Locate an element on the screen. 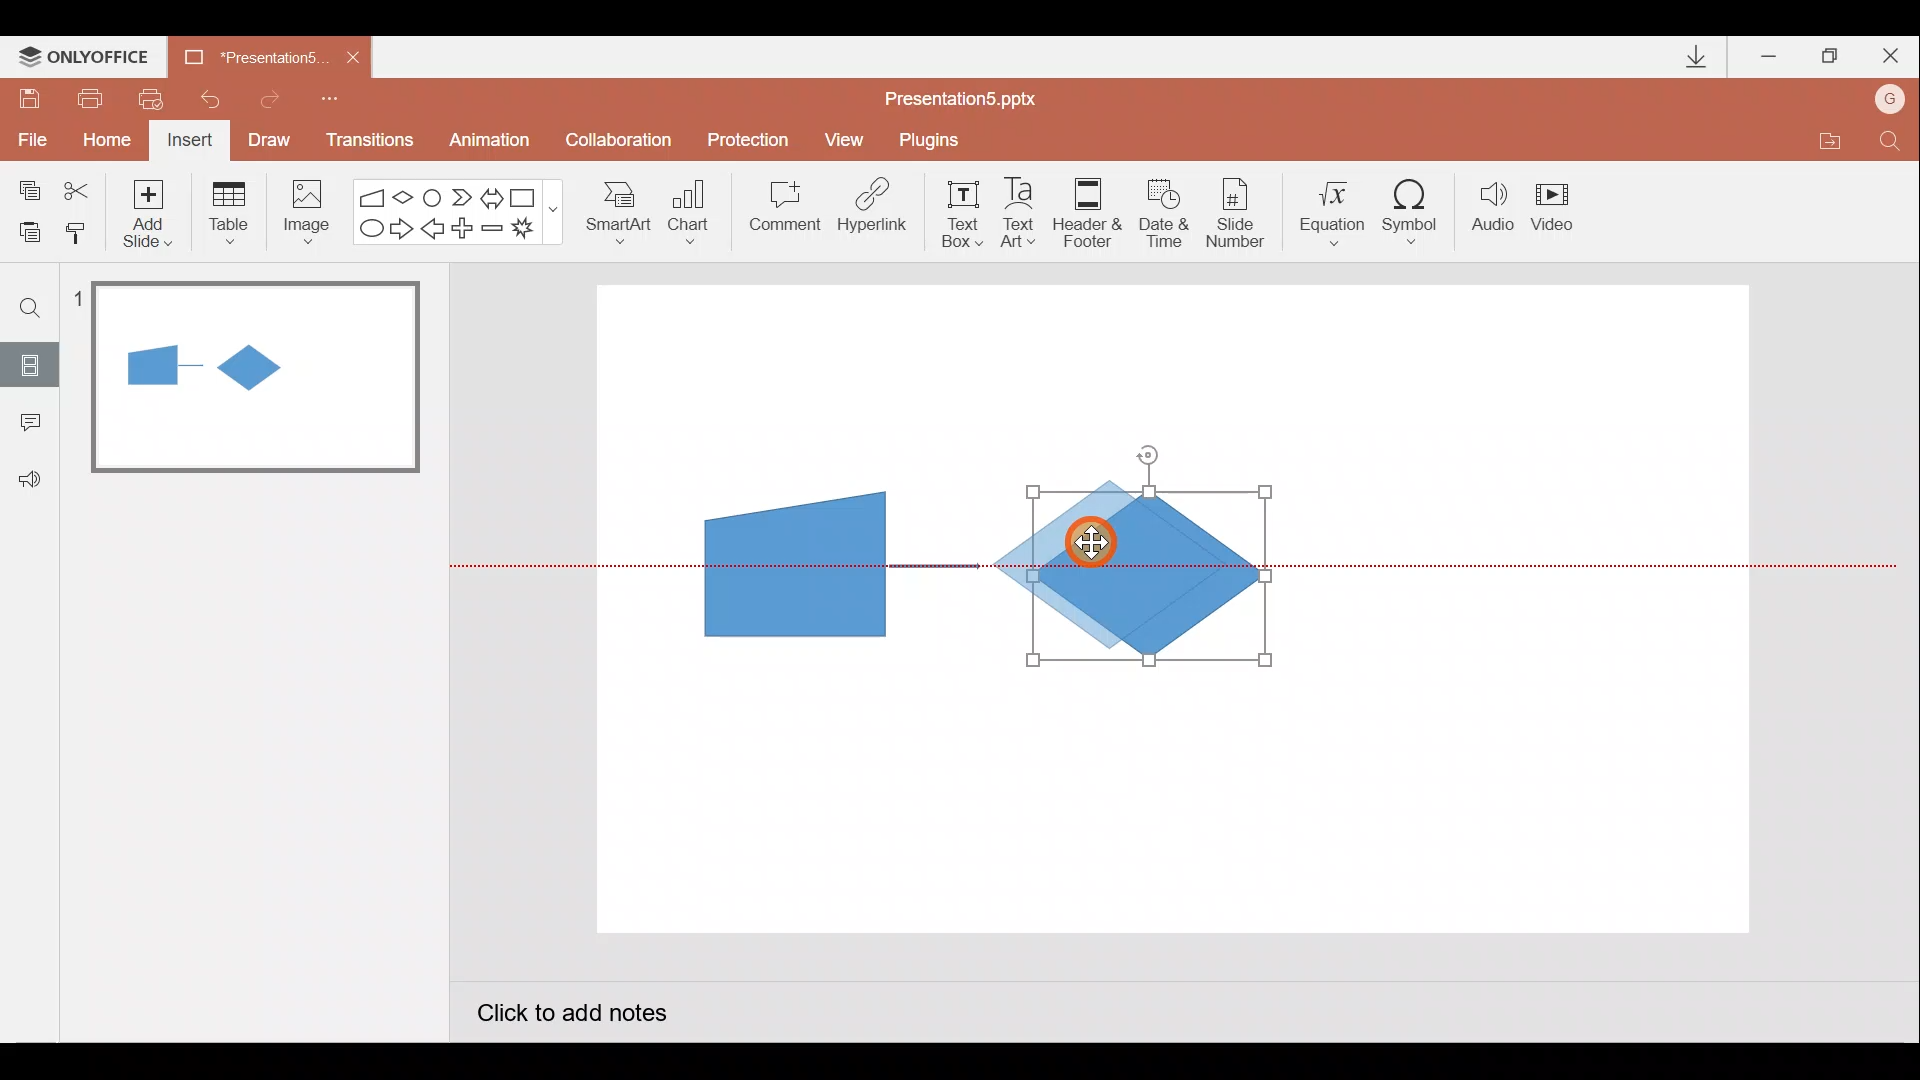 The image size is (1920, 1080). Left right arrow is located at coordinates (494, 194).